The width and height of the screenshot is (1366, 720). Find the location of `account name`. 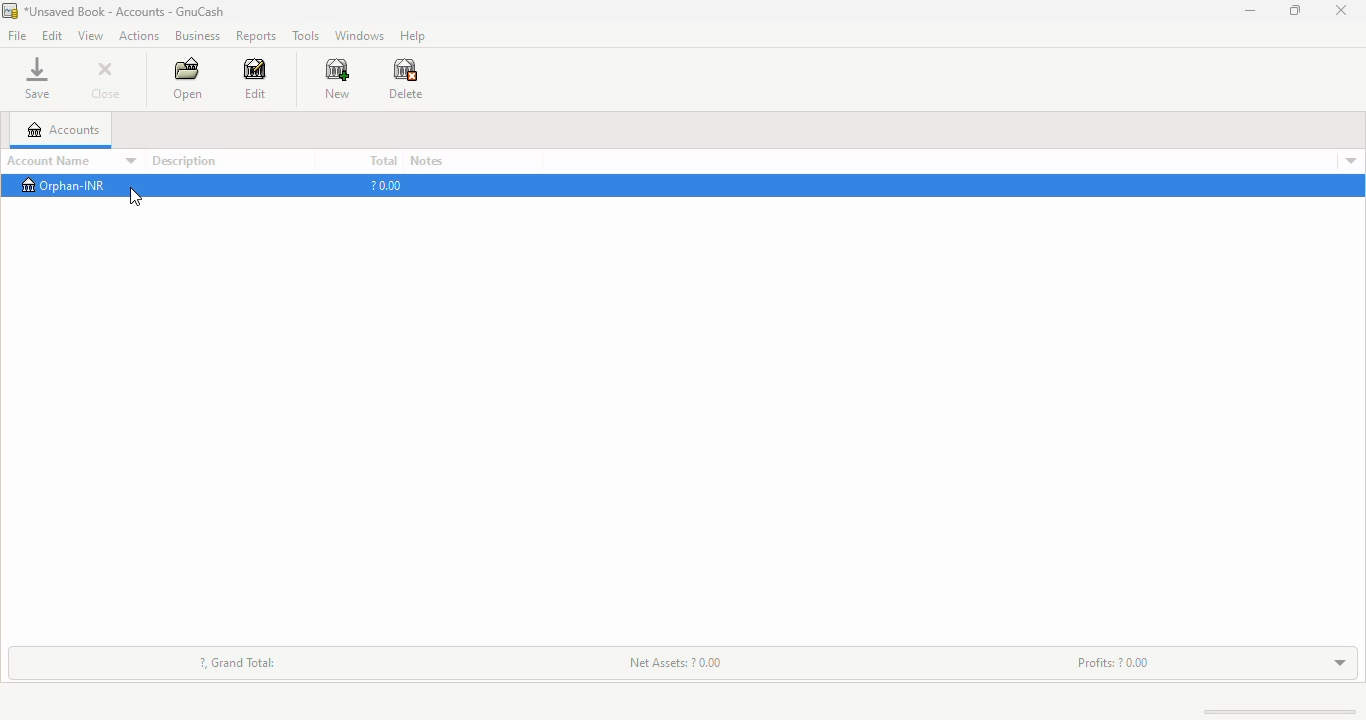

account name is located at coordinates (73, 161).